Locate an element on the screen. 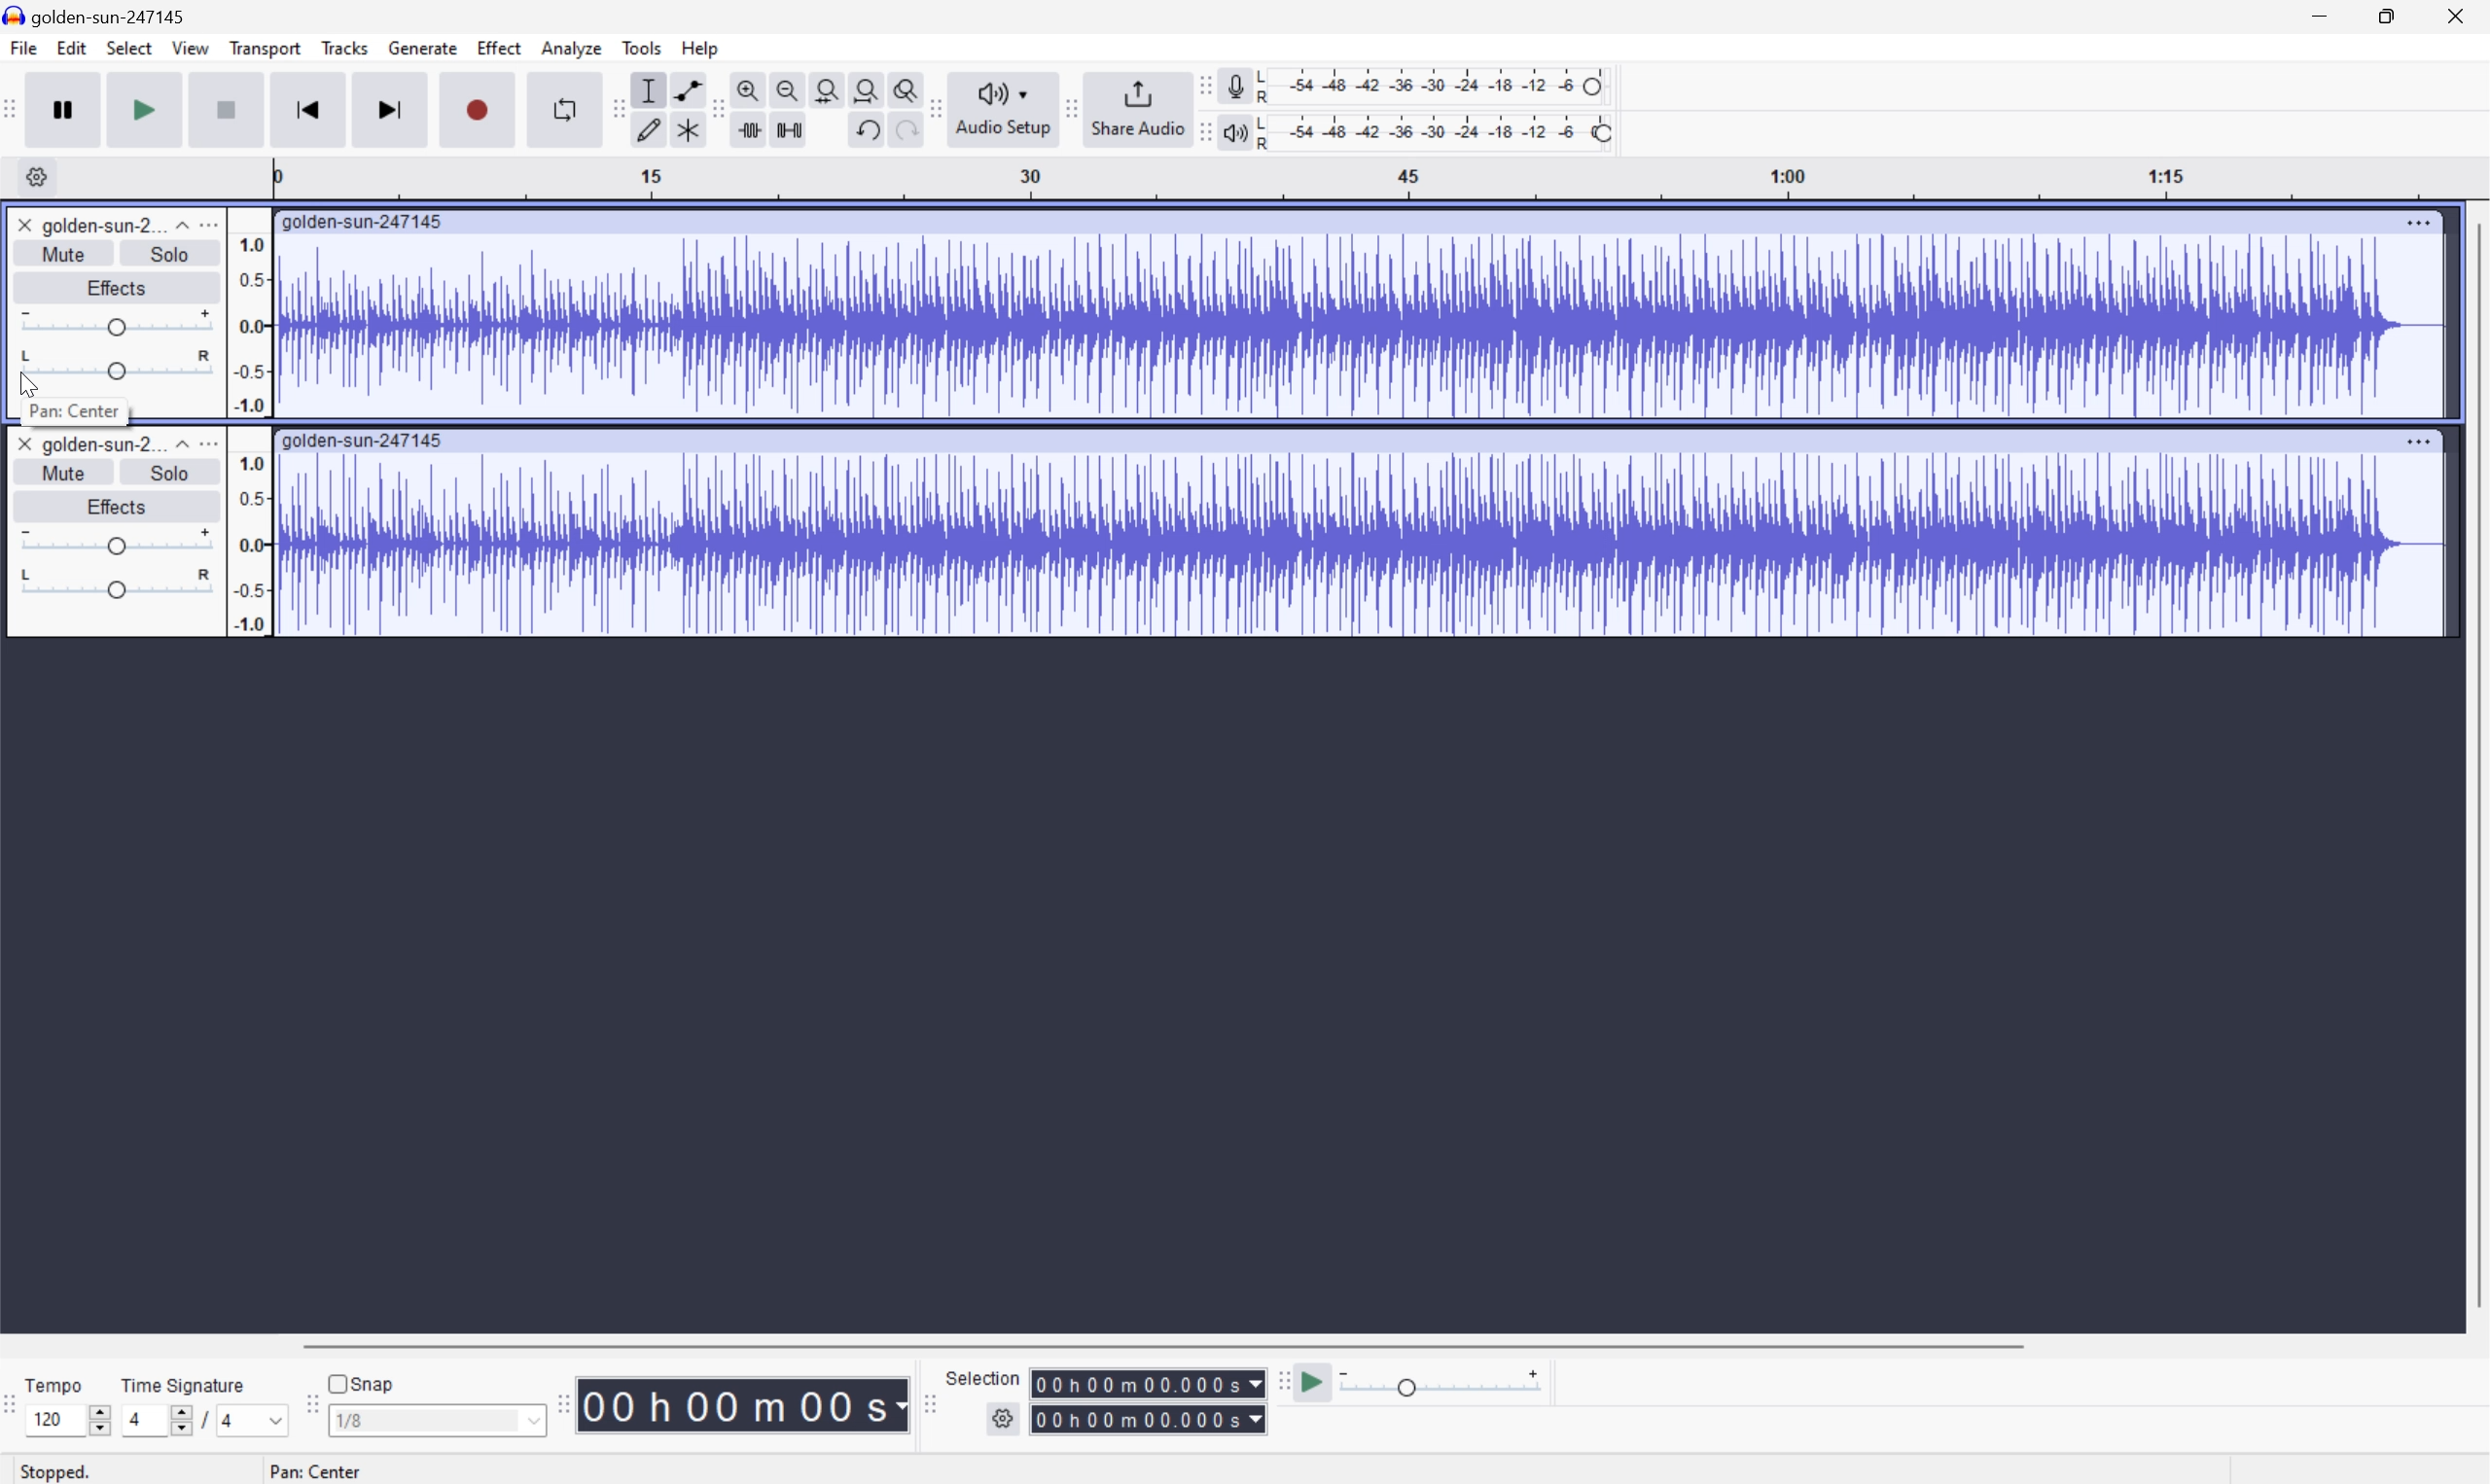 This screenshot has width=2490, height=1484. Stopped is located at coordinates (52, 1472).